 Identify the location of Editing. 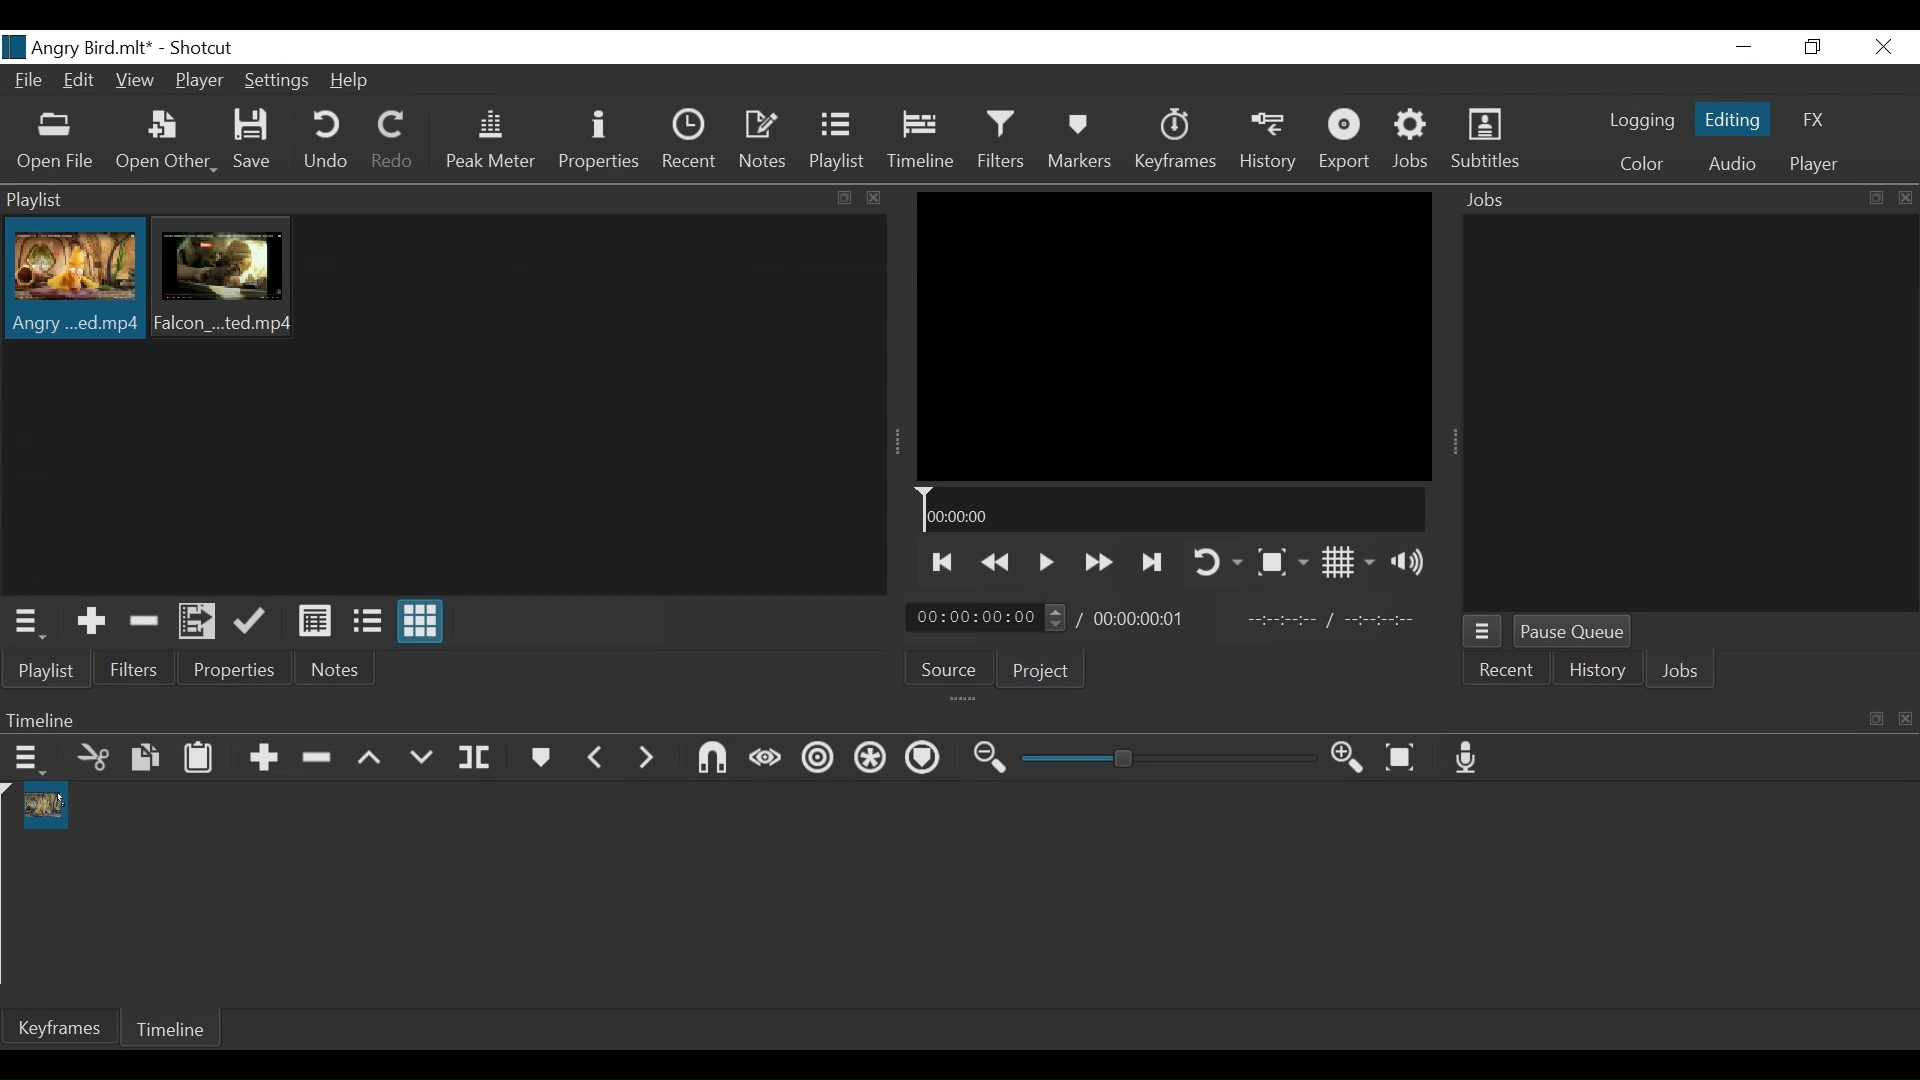
(1732, 120).